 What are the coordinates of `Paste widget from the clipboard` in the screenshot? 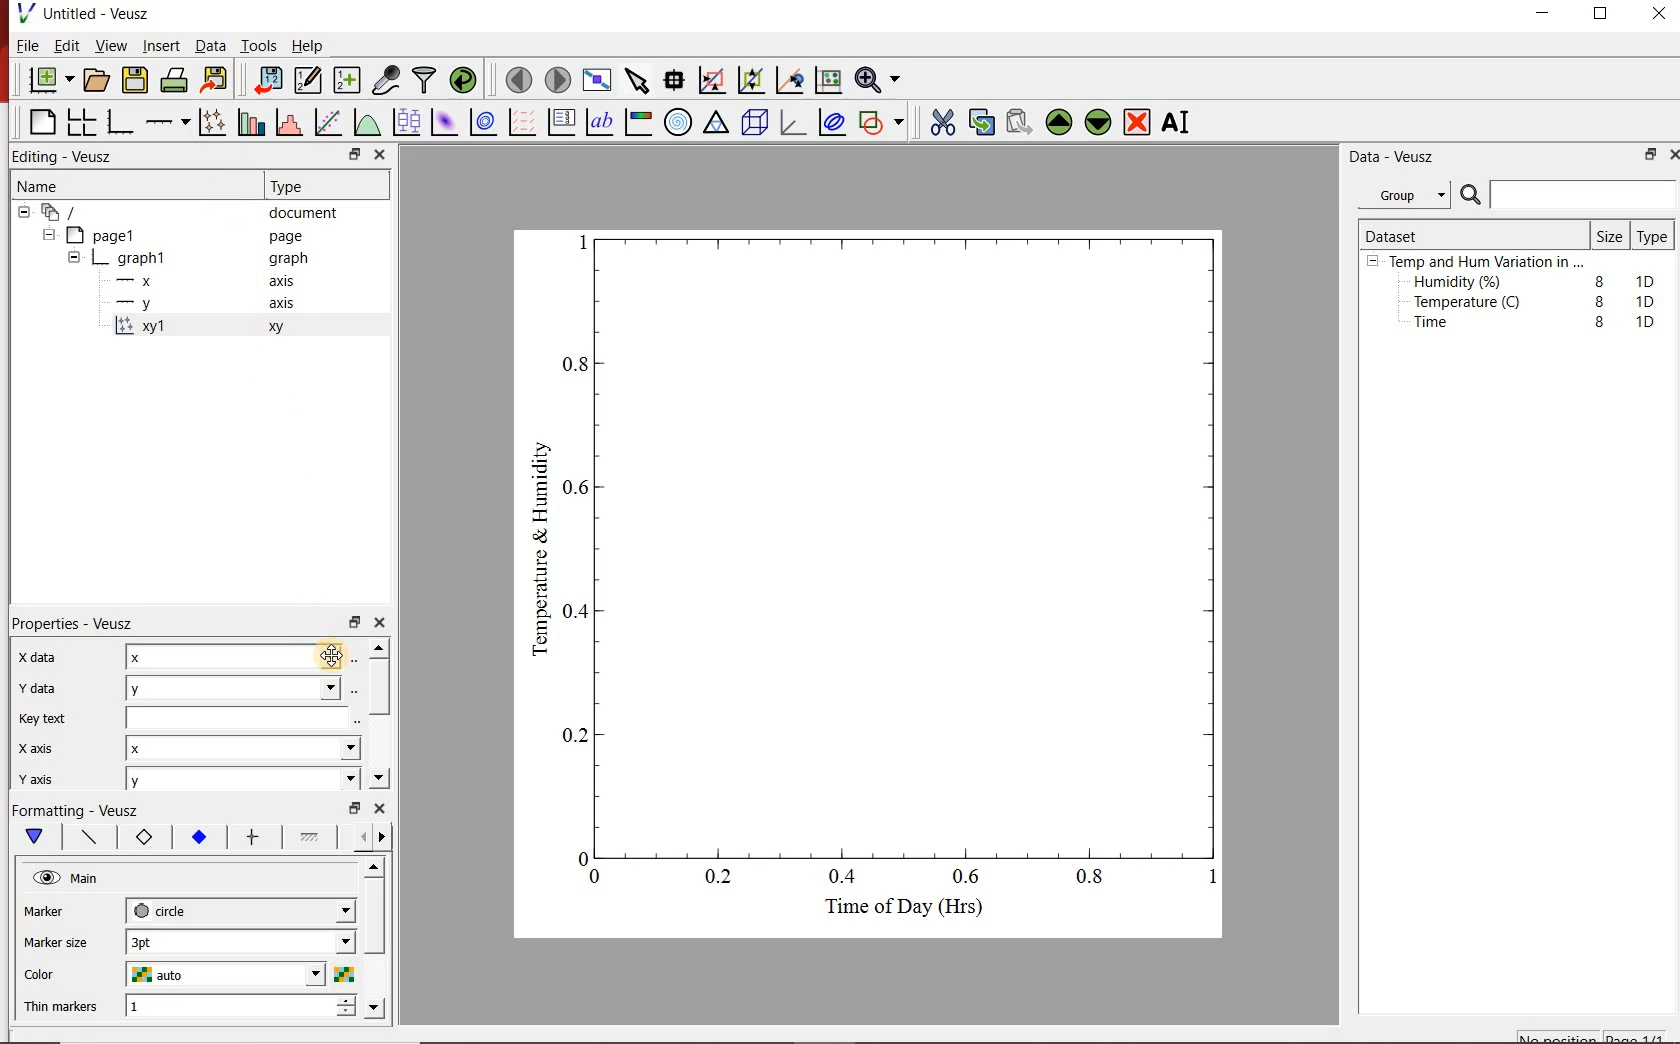 It's located at (1020, 121).